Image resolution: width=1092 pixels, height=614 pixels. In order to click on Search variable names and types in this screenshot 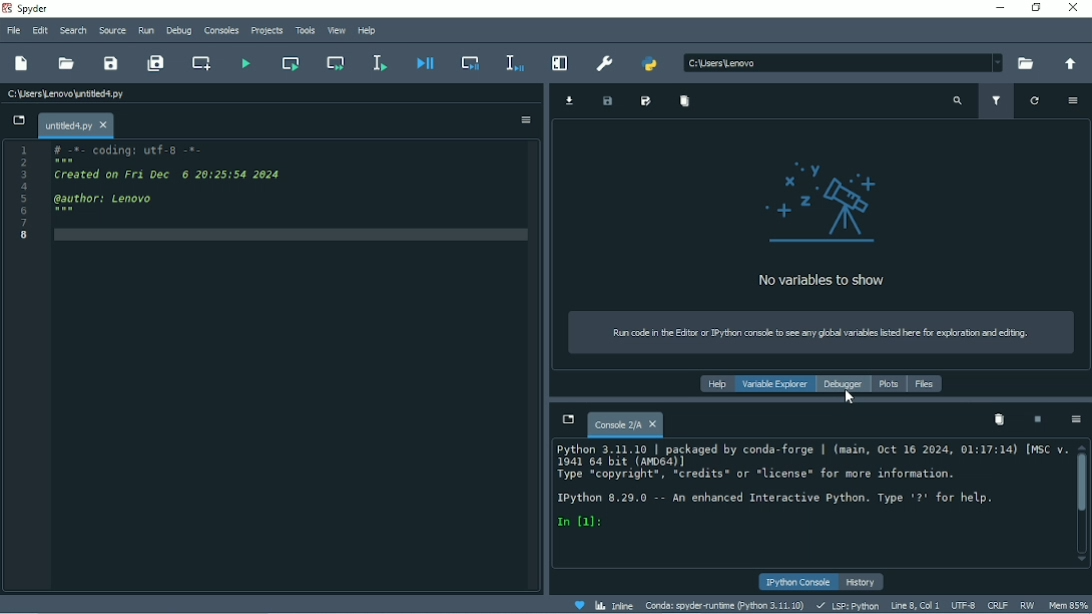, I will do `click(958, 102)`.